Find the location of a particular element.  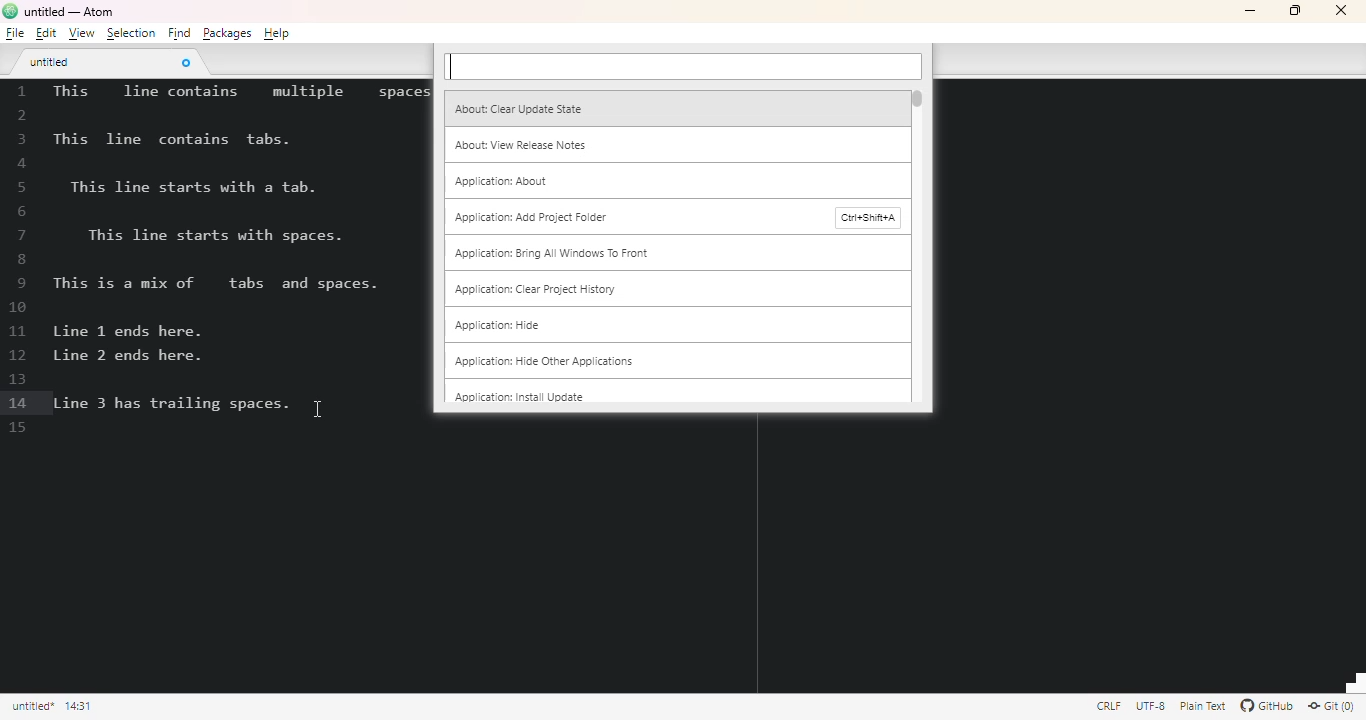

application: clear project history is located at coordinates (537, 290).